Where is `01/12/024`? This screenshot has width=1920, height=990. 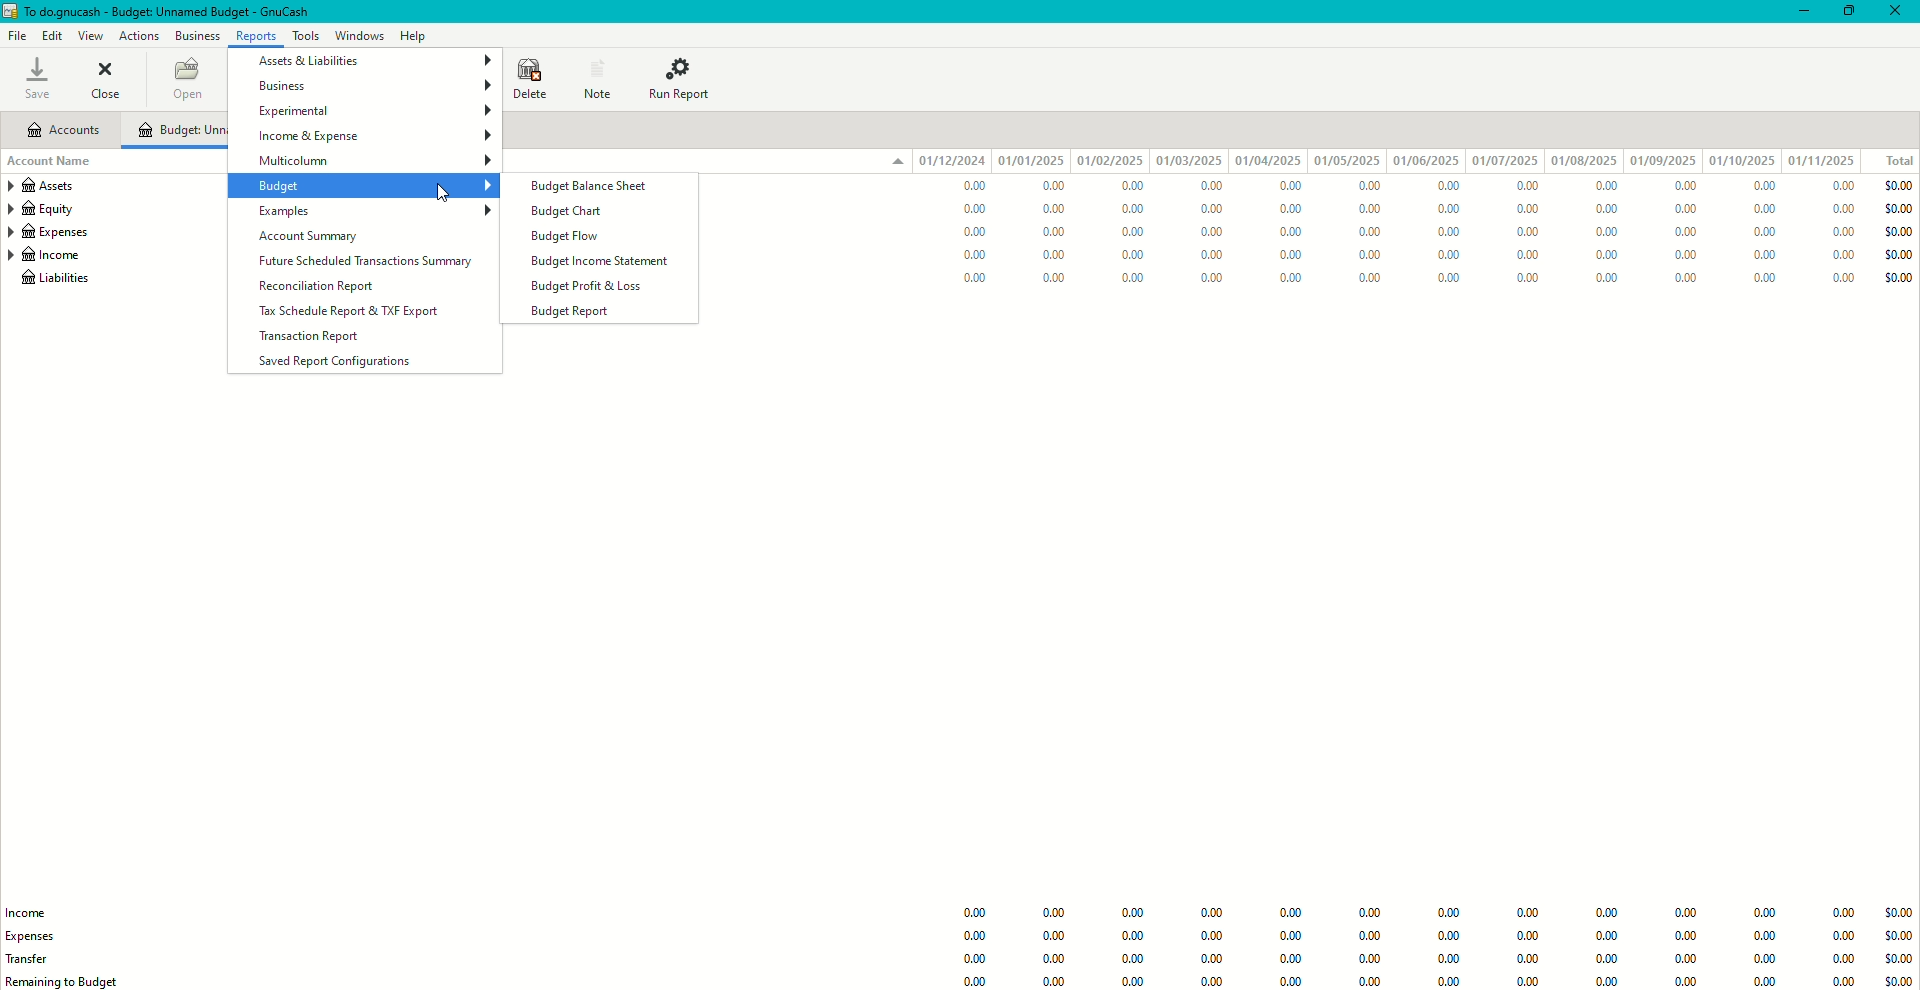 01/12/024 is located at coordinates (953, 160).